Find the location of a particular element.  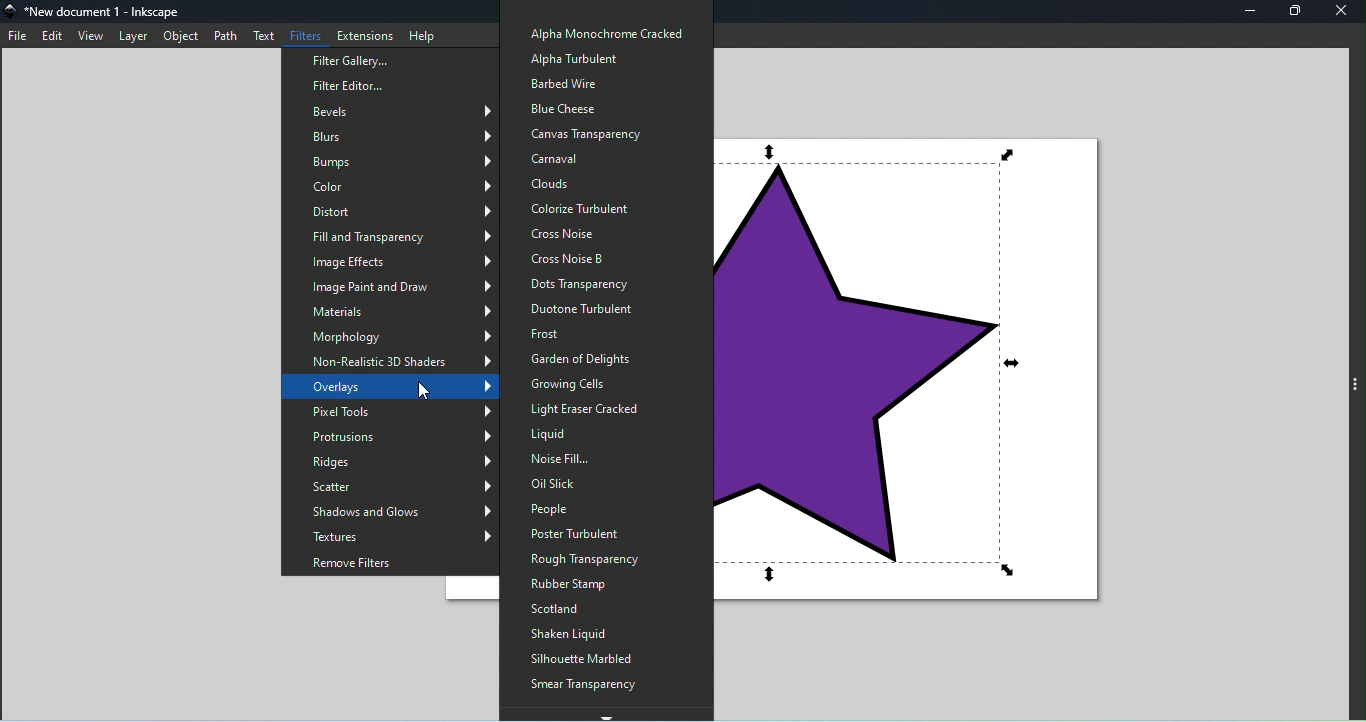

Poster turbulent is located at coordinates (594, 533).